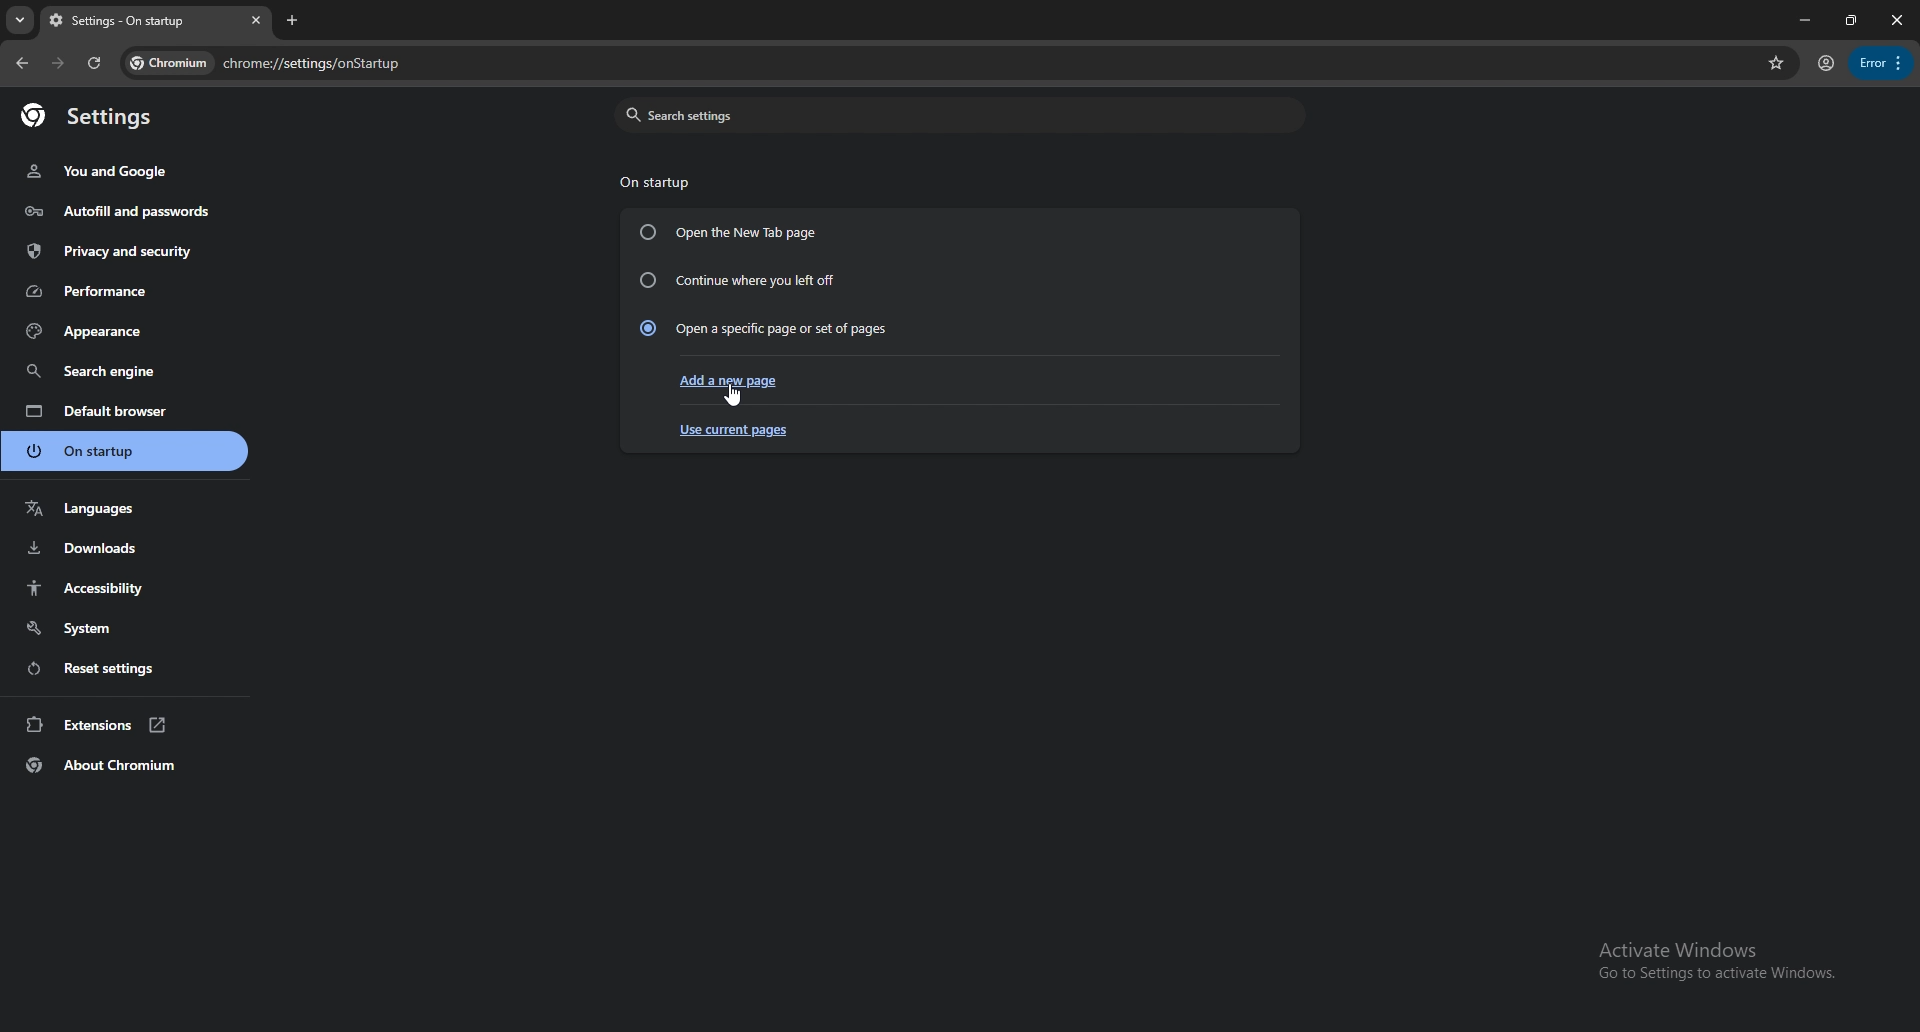 This screenshot has width=1920, height=1032. What do you see at coordinates (94, 63) in the screenshot?
I see `refresh` at bounding box center [94, 63].